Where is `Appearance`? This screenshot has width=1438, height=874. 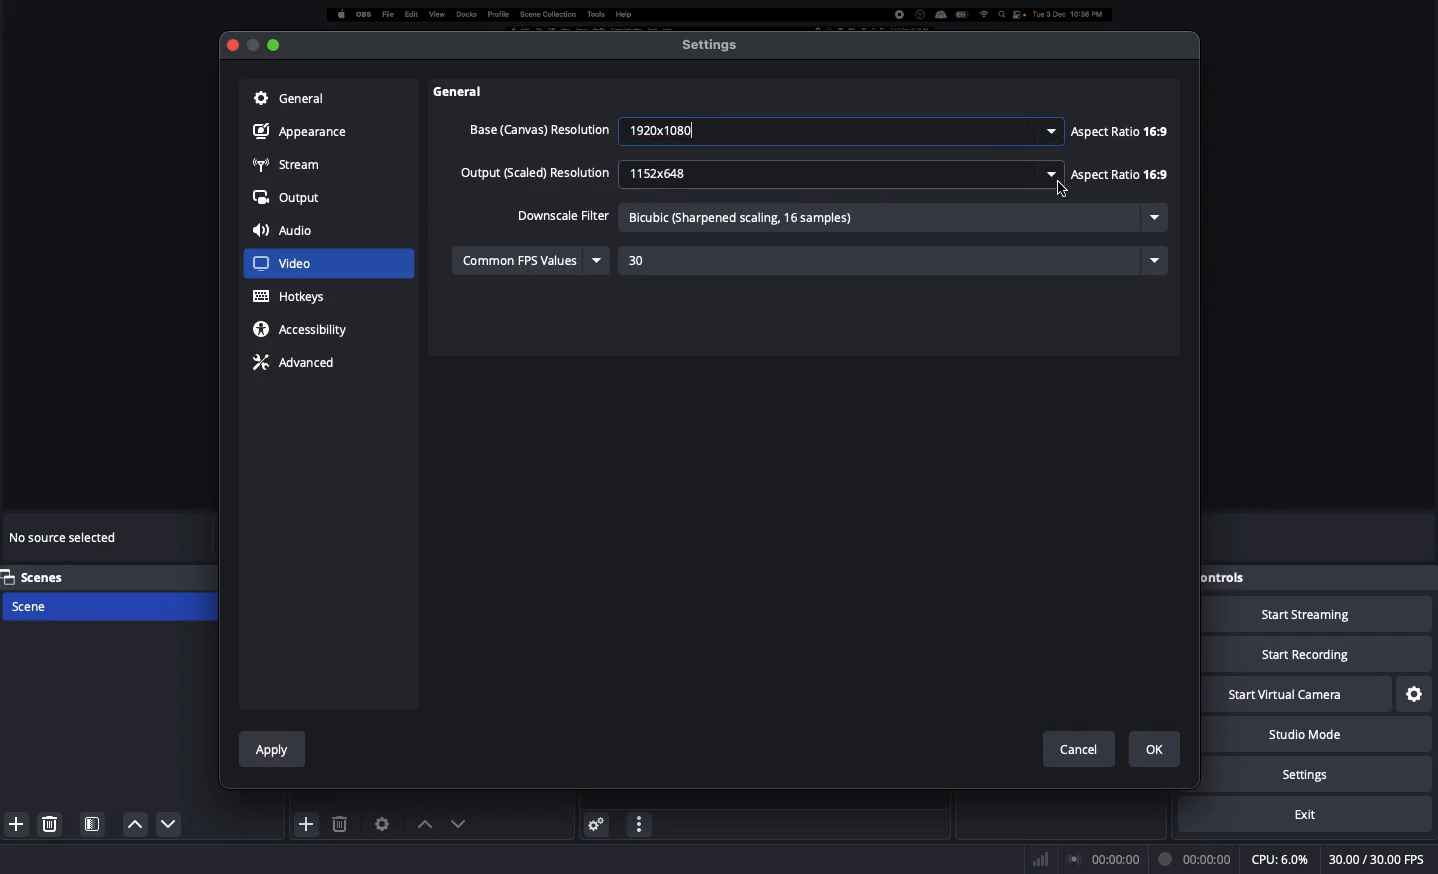 Appearance is located at coordinates (305, 130).